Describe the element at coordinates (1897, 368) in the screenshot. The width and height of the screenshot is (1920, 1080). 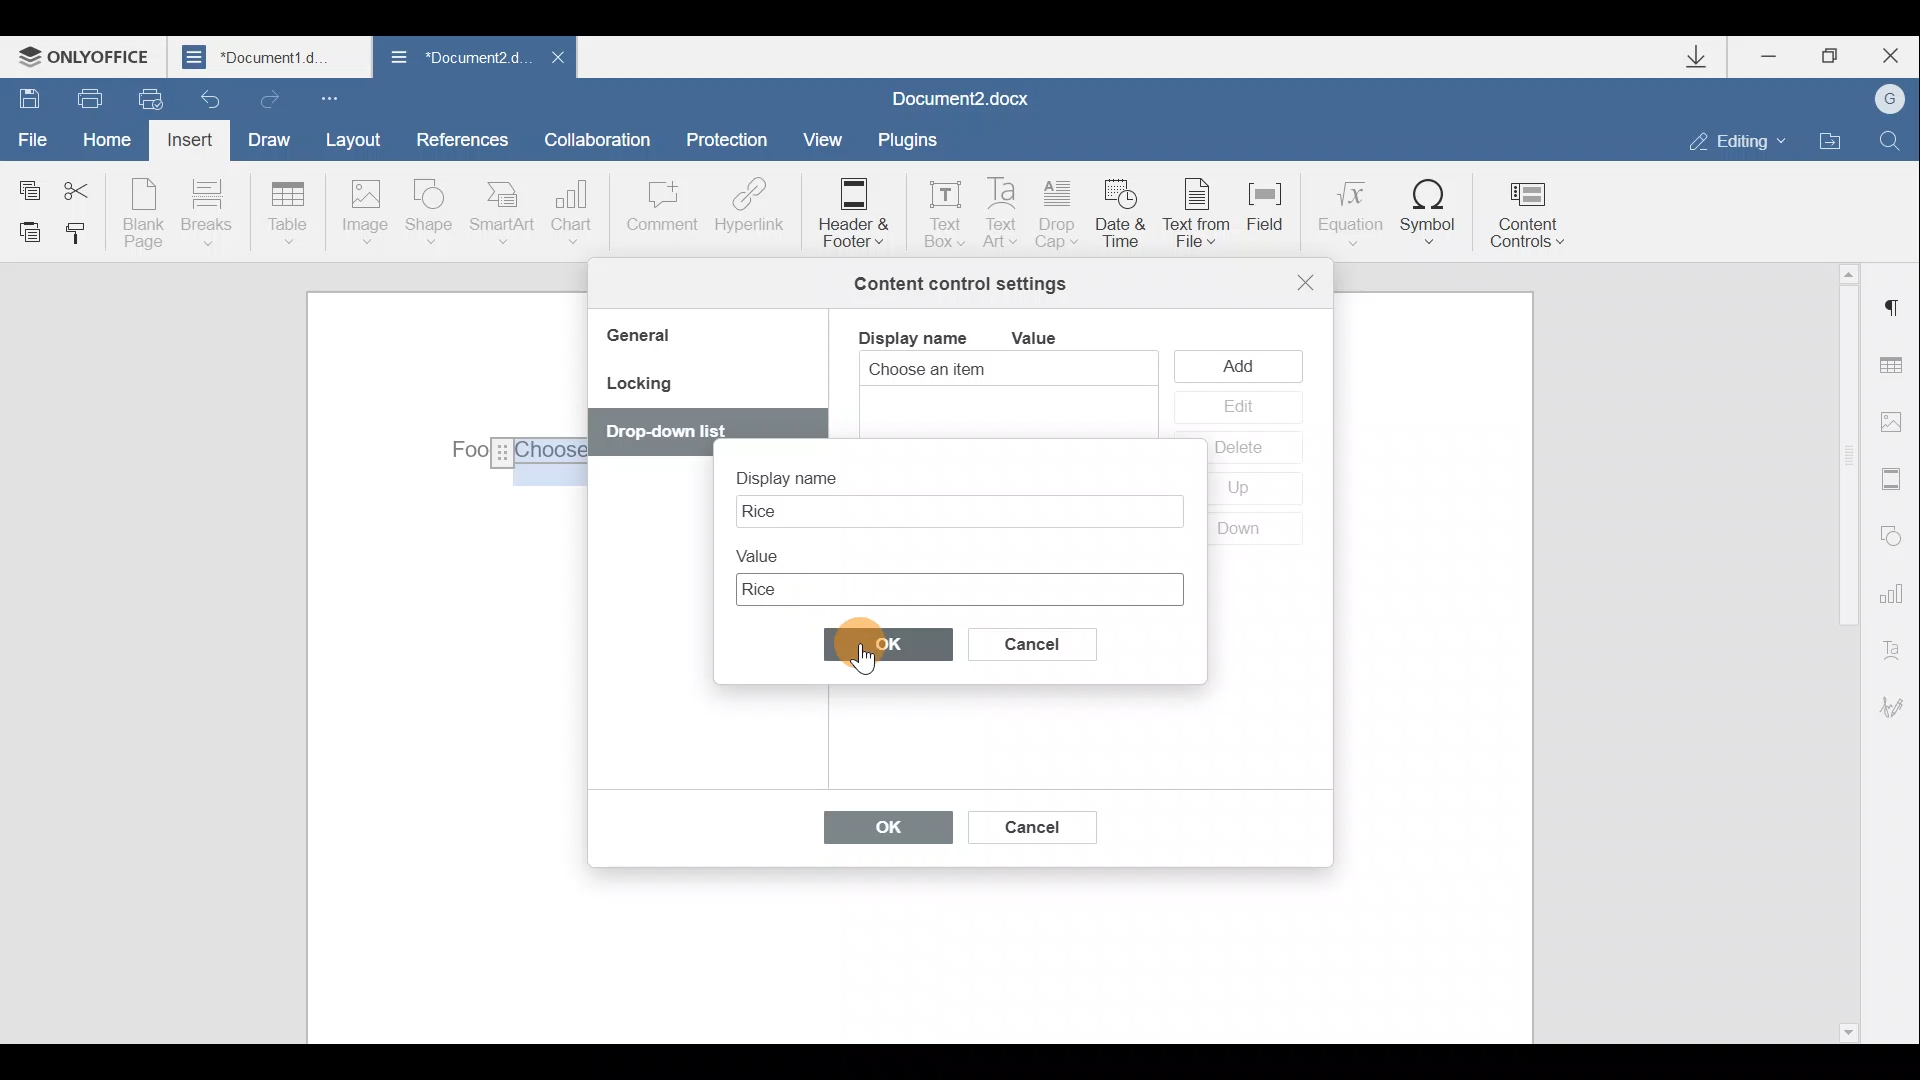
I see `Table settings` at that location.